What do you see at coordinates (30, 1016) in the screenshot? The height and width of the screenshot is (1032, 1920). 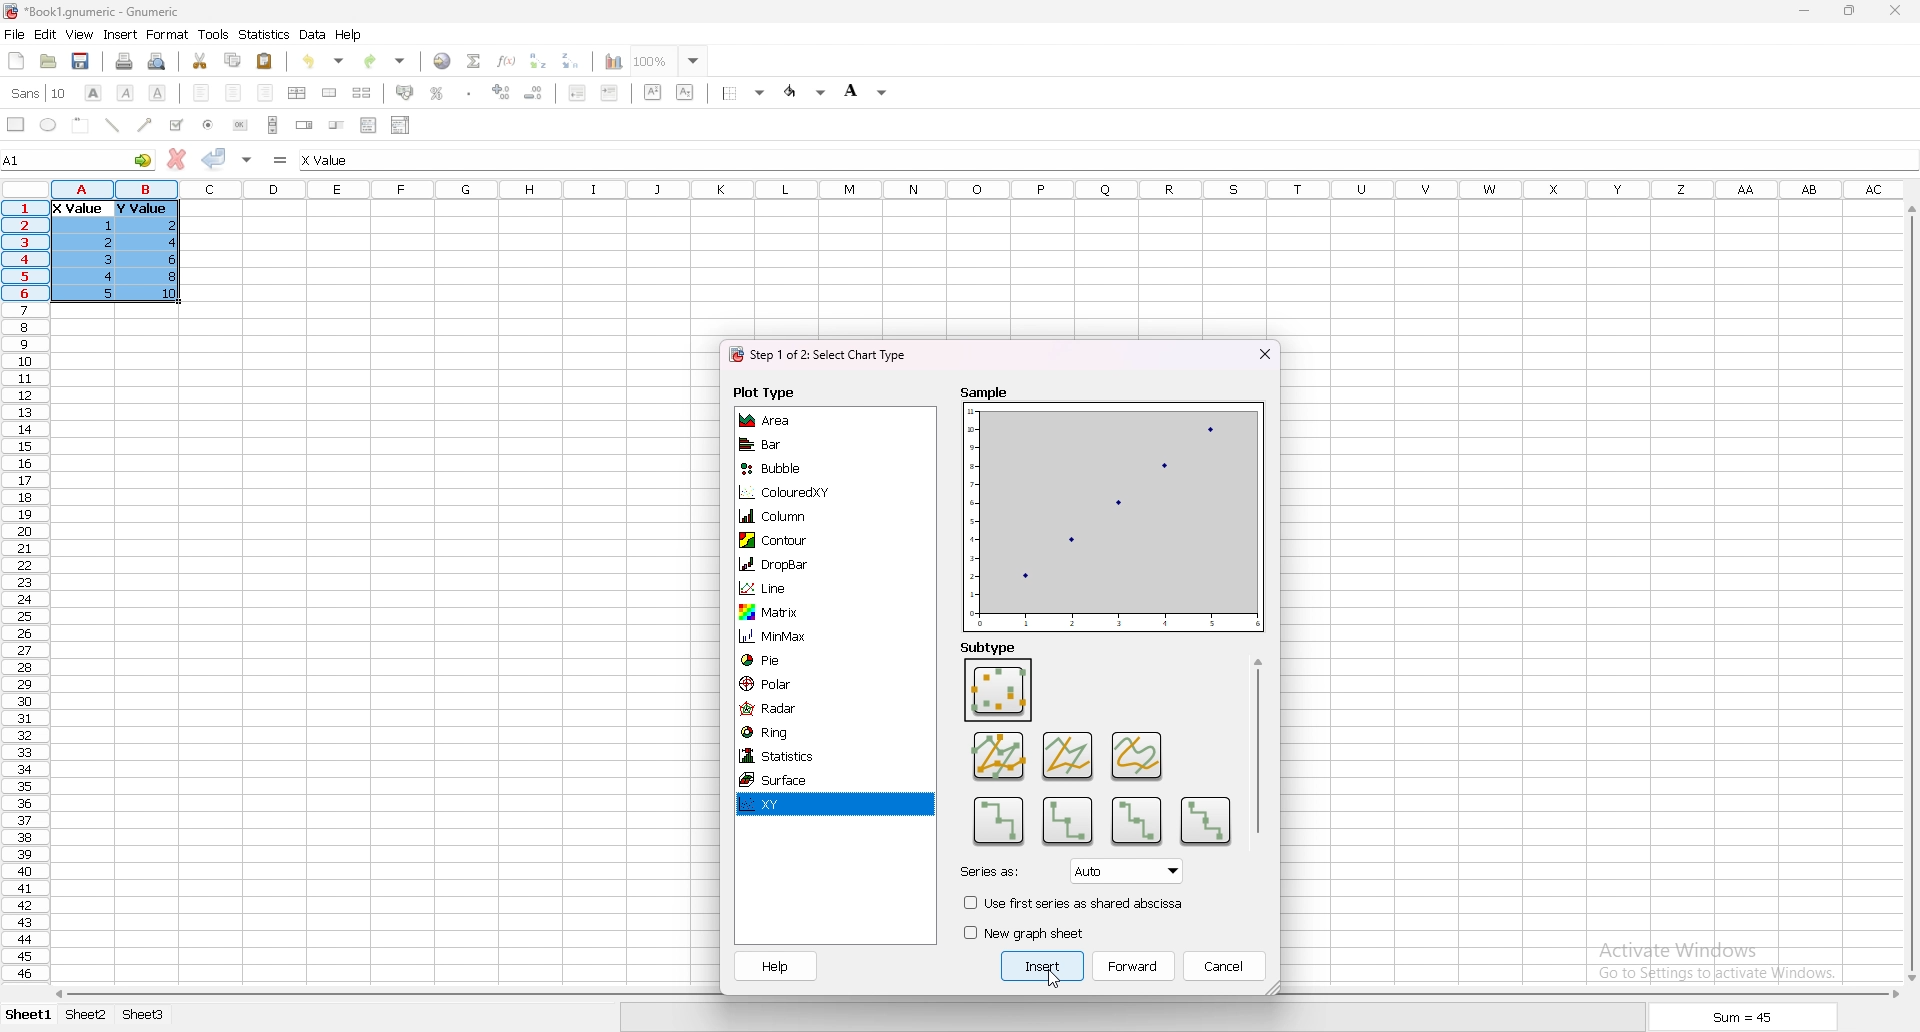 I see `sheet 1` at bounding box center [30, 1016].